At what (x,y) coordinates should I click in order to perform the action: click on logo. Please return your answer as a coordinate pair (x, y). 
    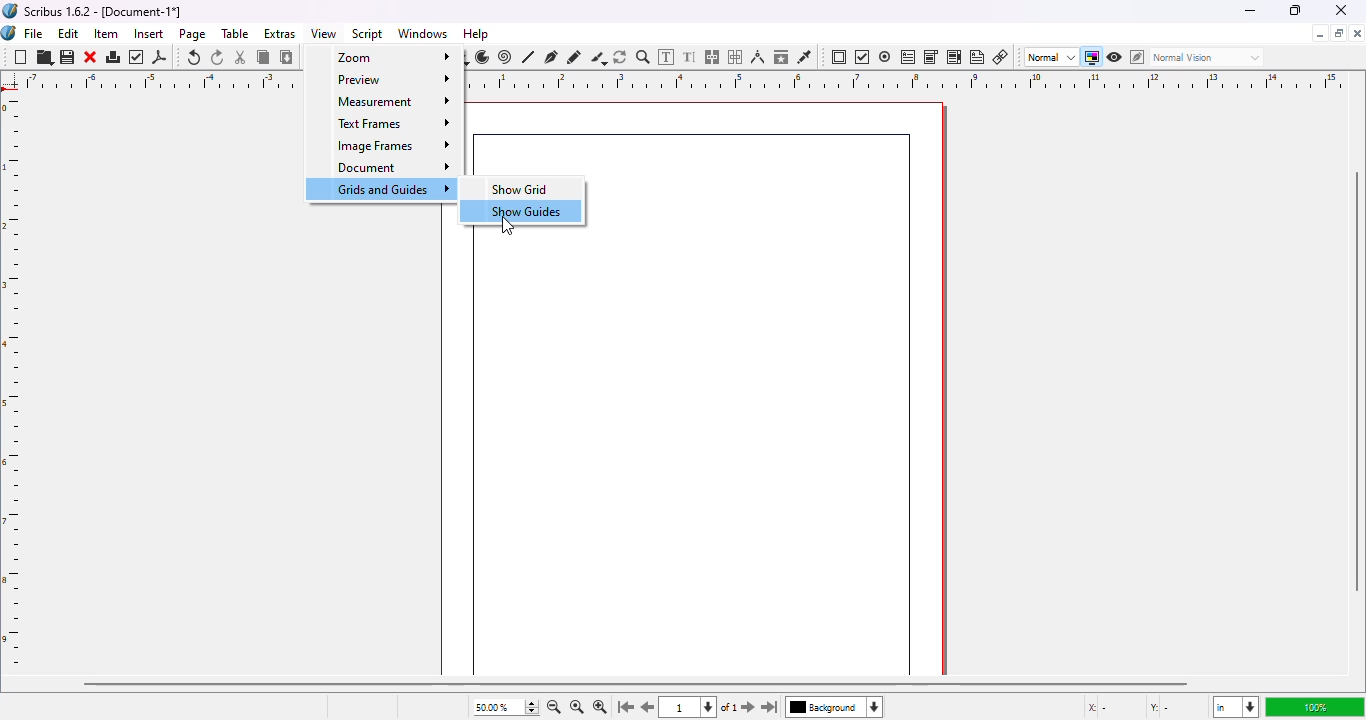
    Looking at the image, I should click on (9, 33).